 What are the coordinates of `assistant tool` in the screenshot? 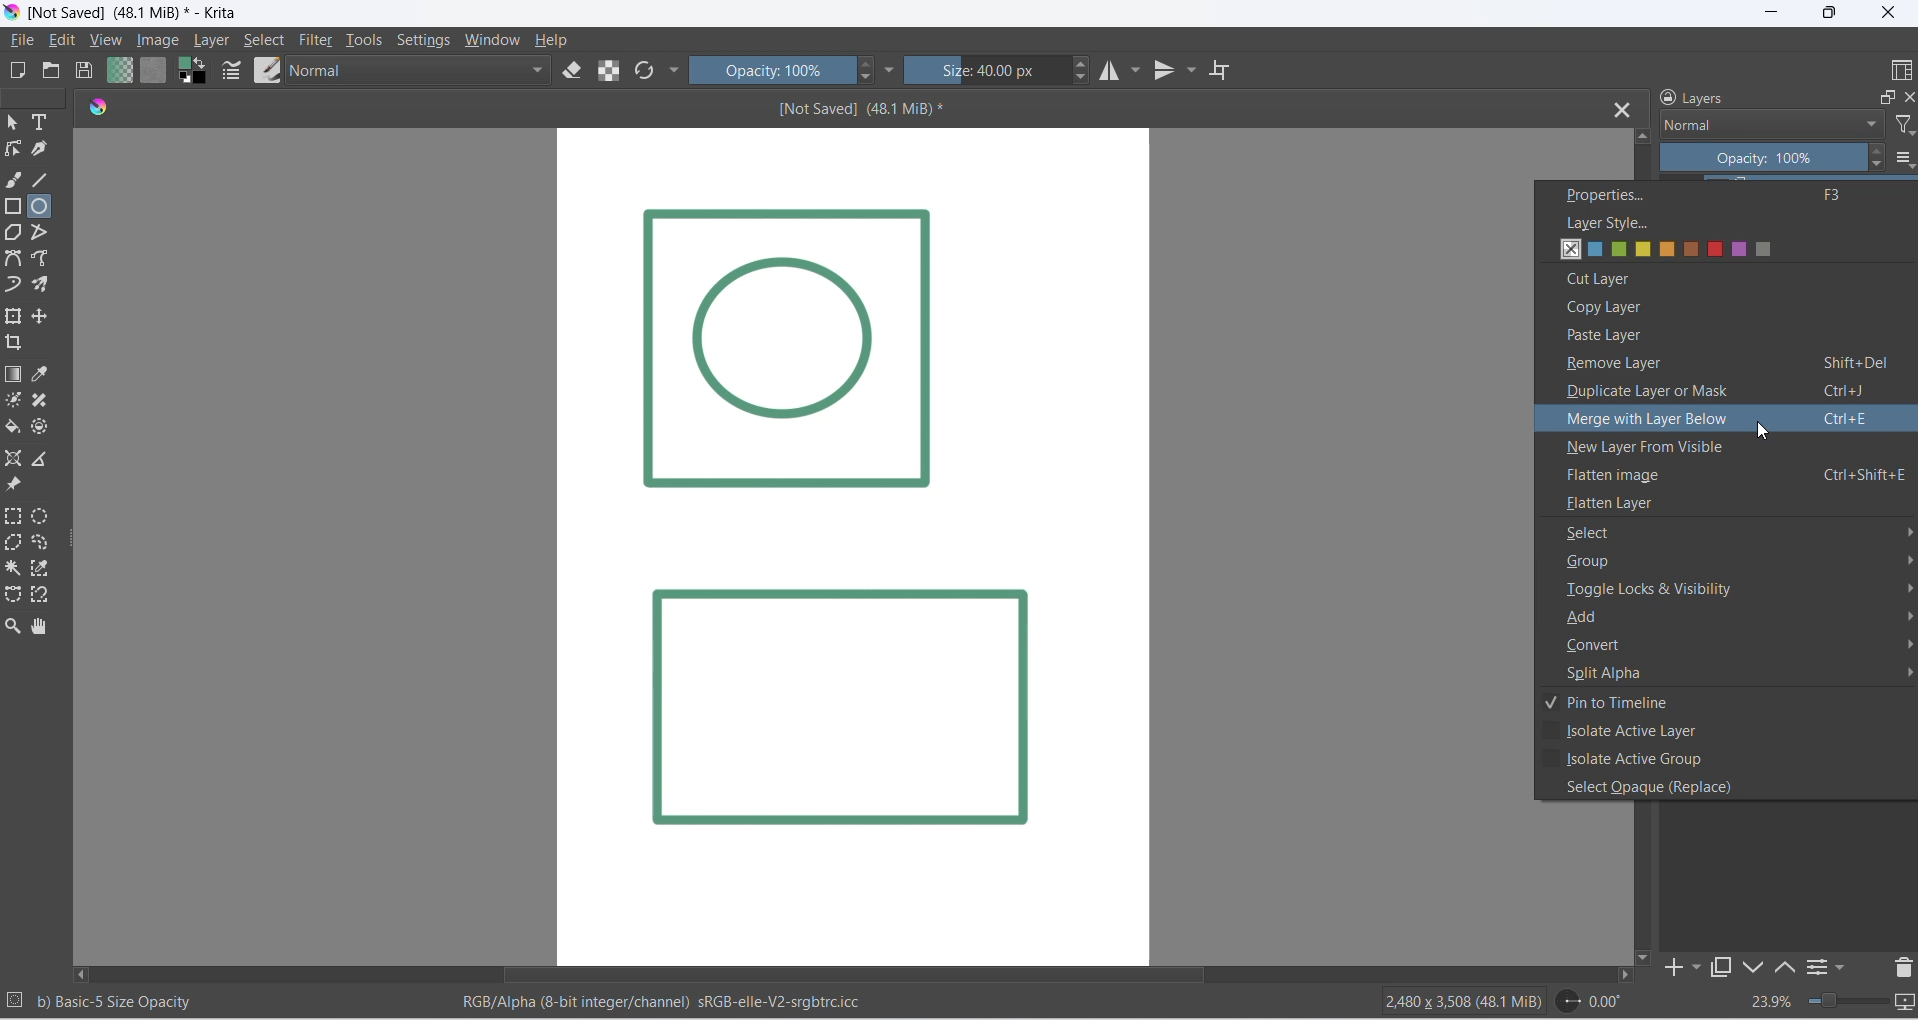 It's located at (14, 459).